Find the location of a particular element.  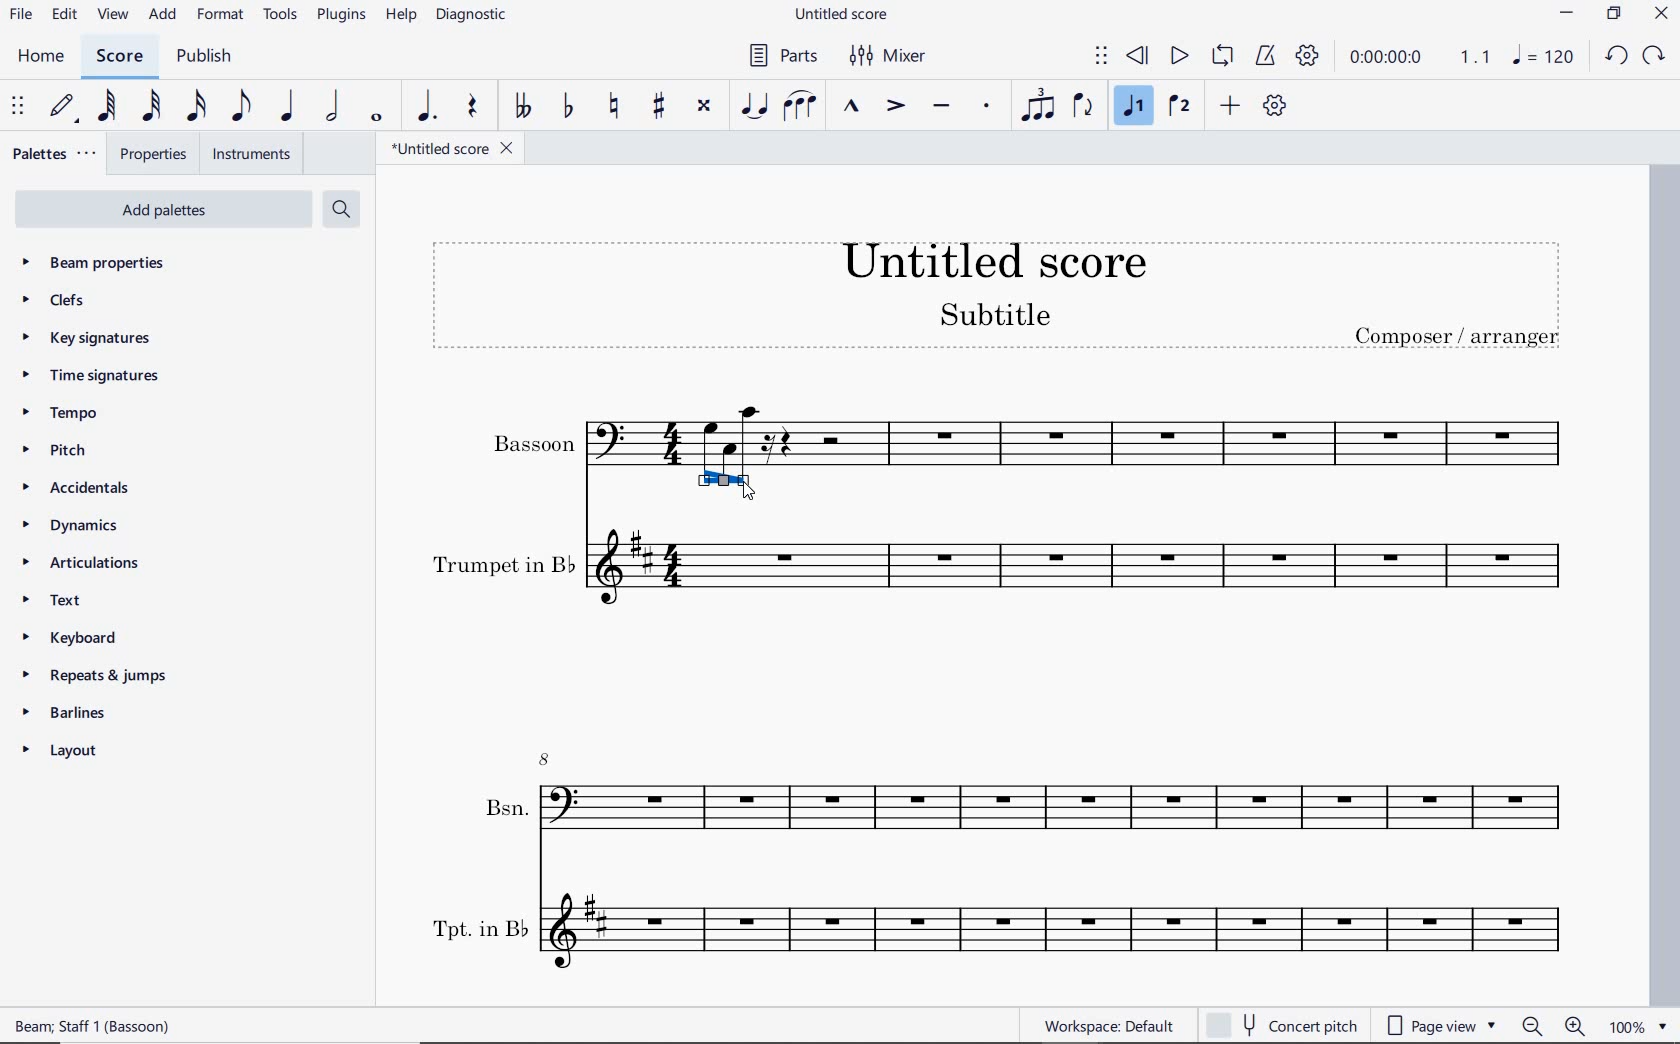

handles highlighted is located at coordinates (725, 489).